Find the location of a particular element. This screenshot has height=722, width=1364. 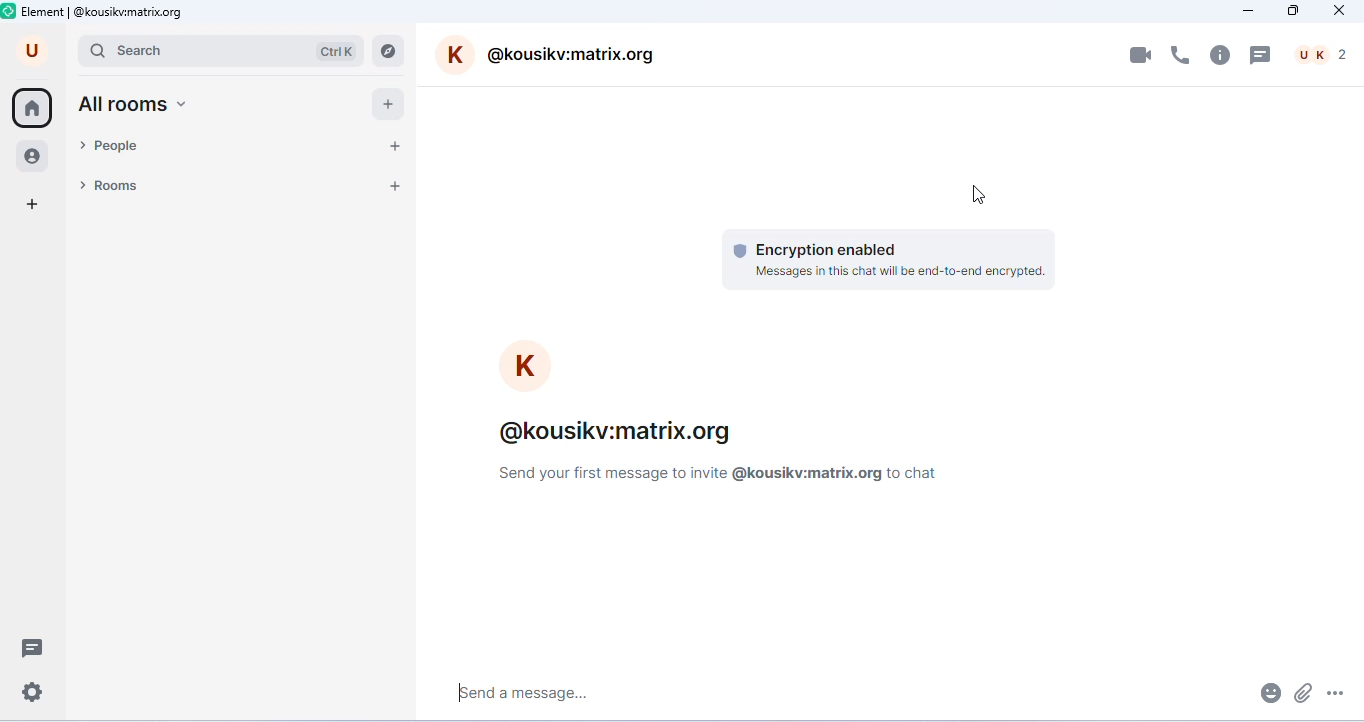

audio call is located at coordinates (1182, 53).